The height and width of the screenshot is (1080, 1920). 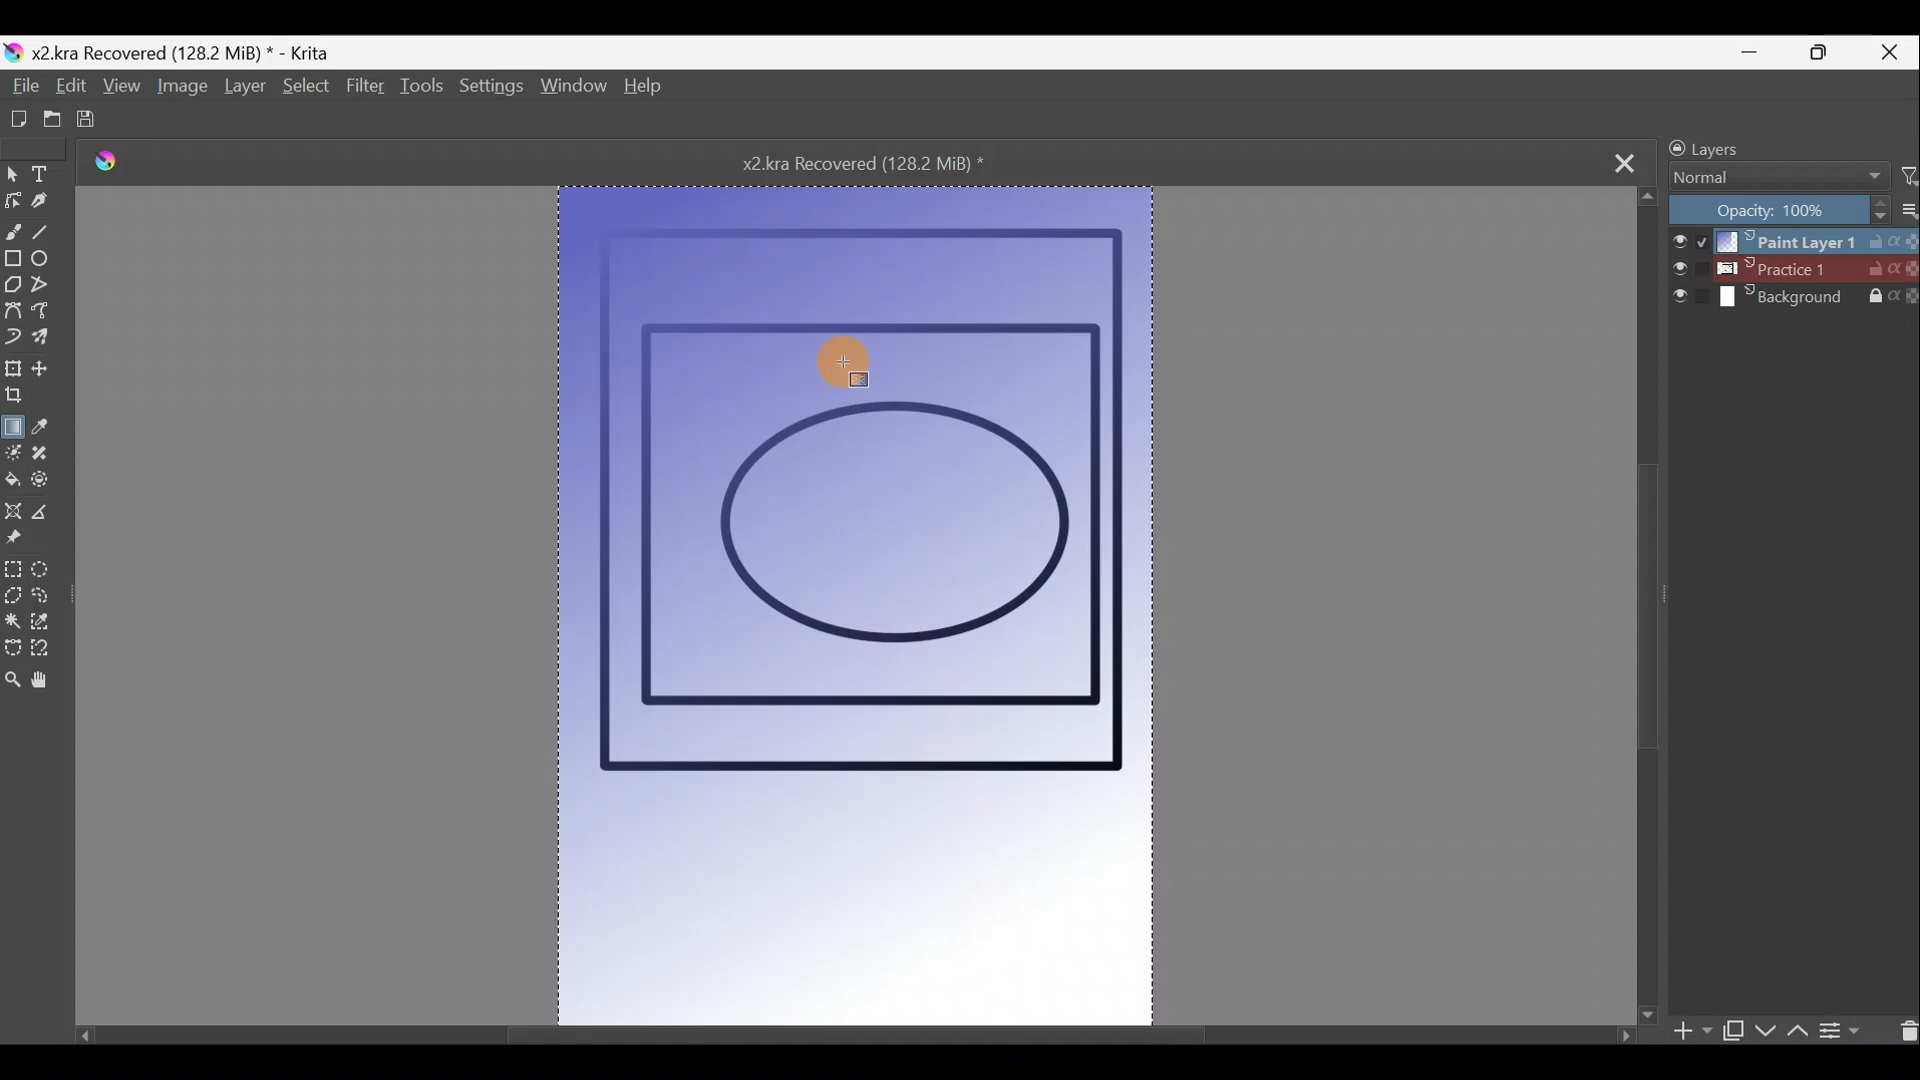 What do you see at coordinates (174, 52) in the screenshot?
I see `Document name` at bounding box center [174, 52].